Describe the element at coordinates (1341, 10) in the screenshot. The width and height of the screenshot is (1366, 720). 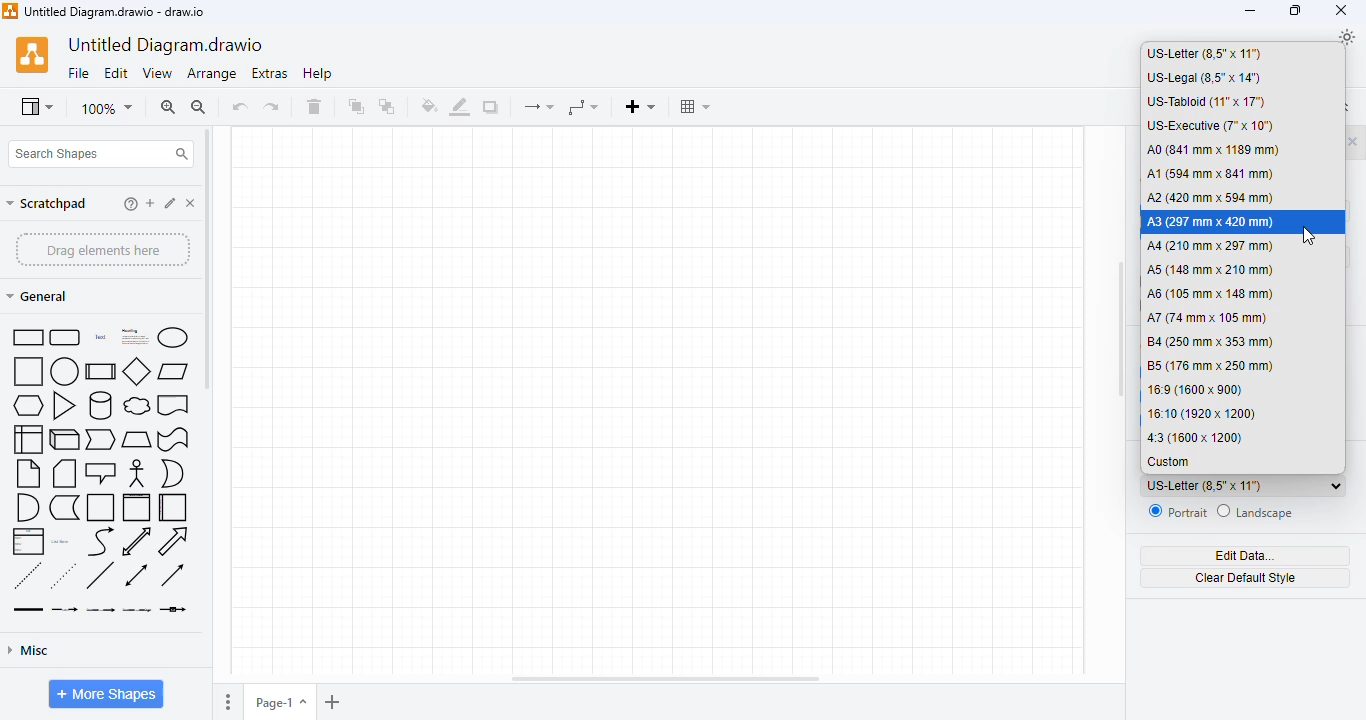
I see `close` at that location.